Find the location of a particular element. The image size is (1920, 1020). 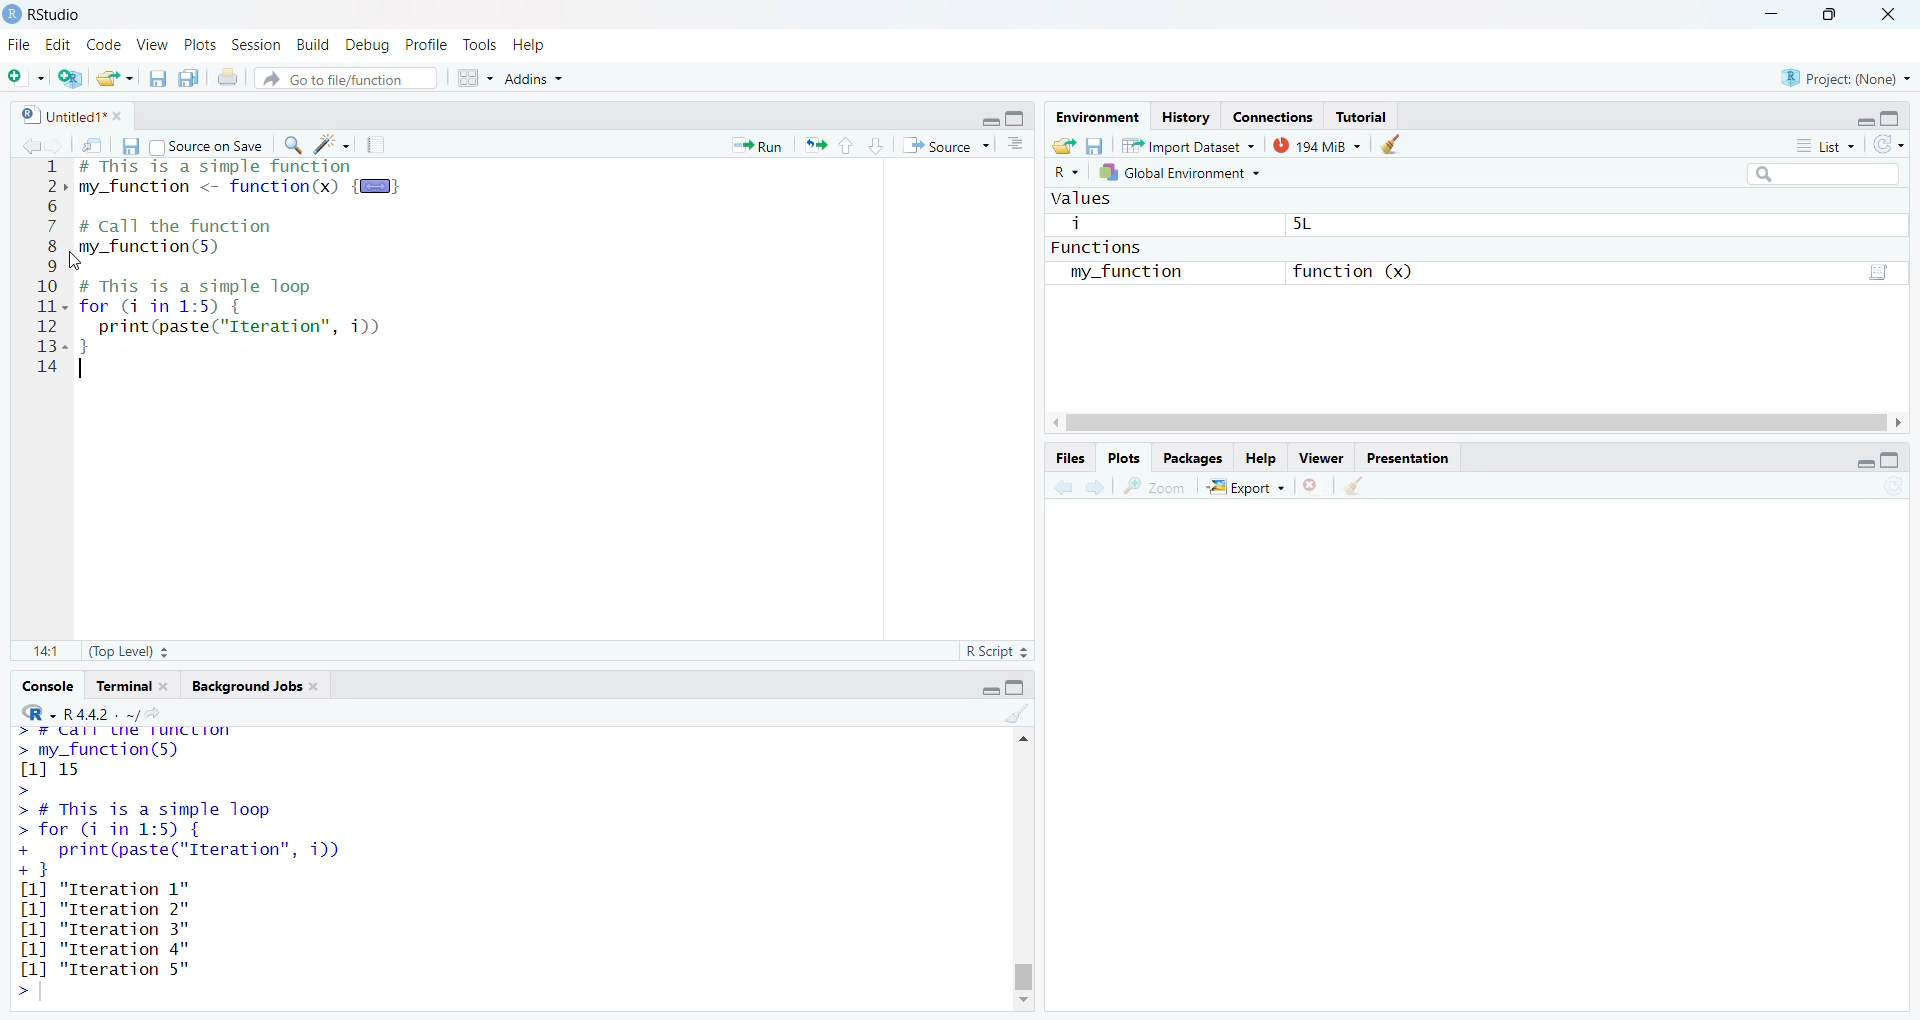

go forward to next source location is located at coordinates (59, 144).